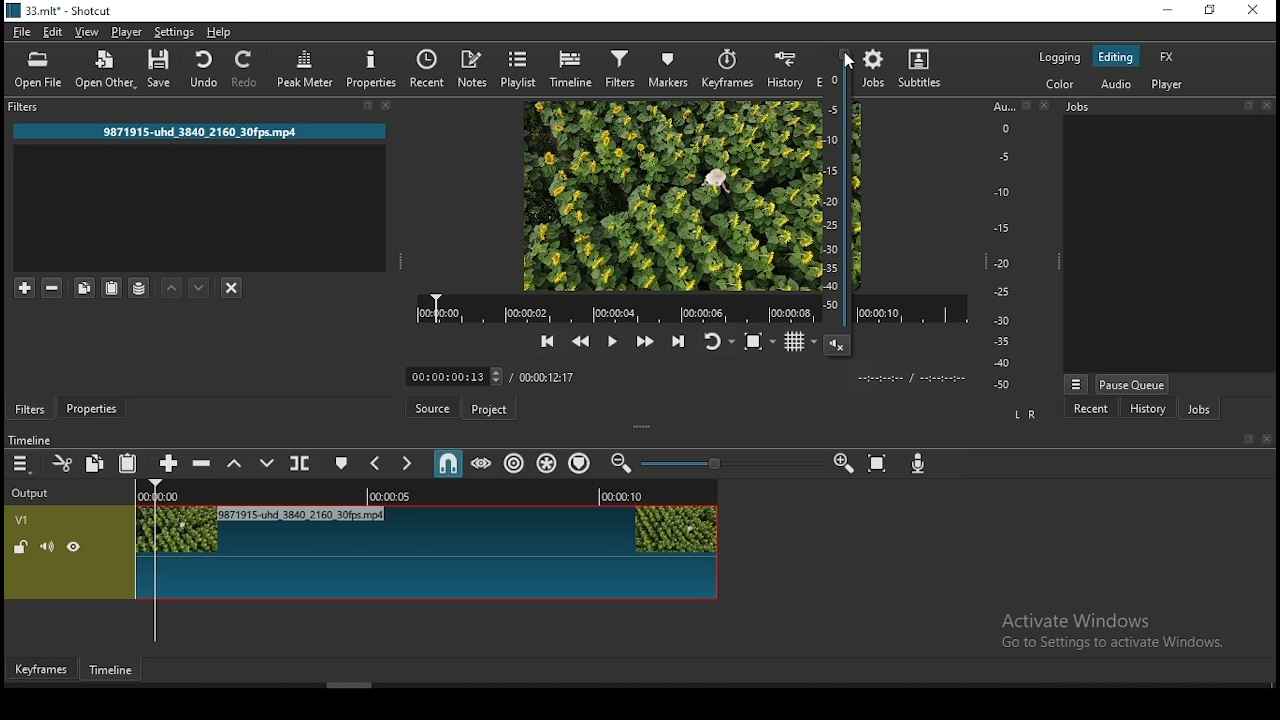 Image resolution: width=1280 pixels, height=720 pixels. What do you see at coordinates (39, 72) in the screenshot?
I see `open file` at bounding box center [39, 72].